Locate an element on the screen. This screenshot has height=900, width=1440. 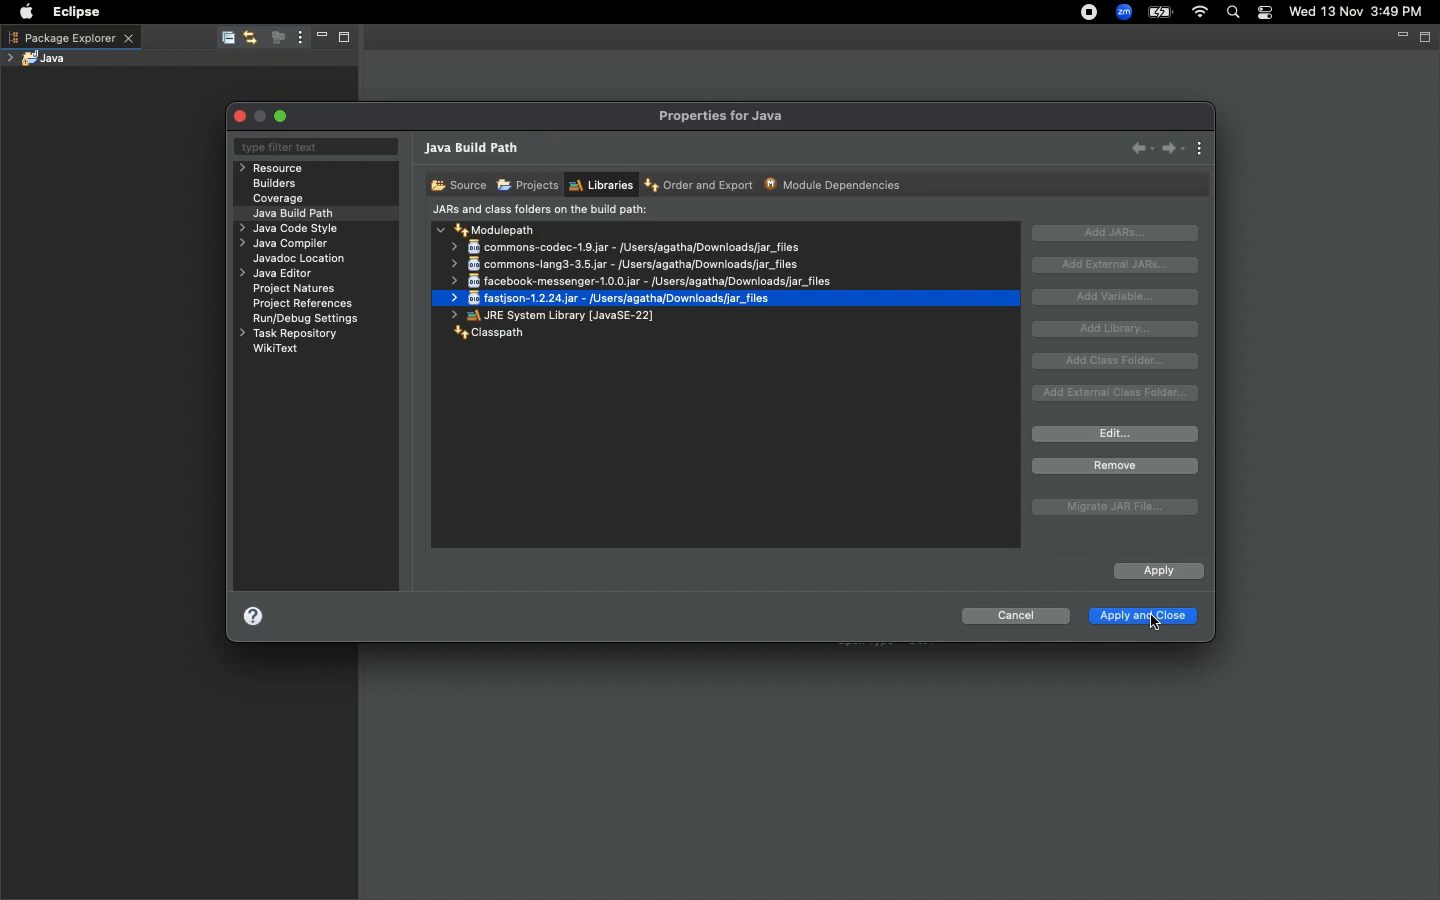
Minimize is located at coordinates (320, 38).